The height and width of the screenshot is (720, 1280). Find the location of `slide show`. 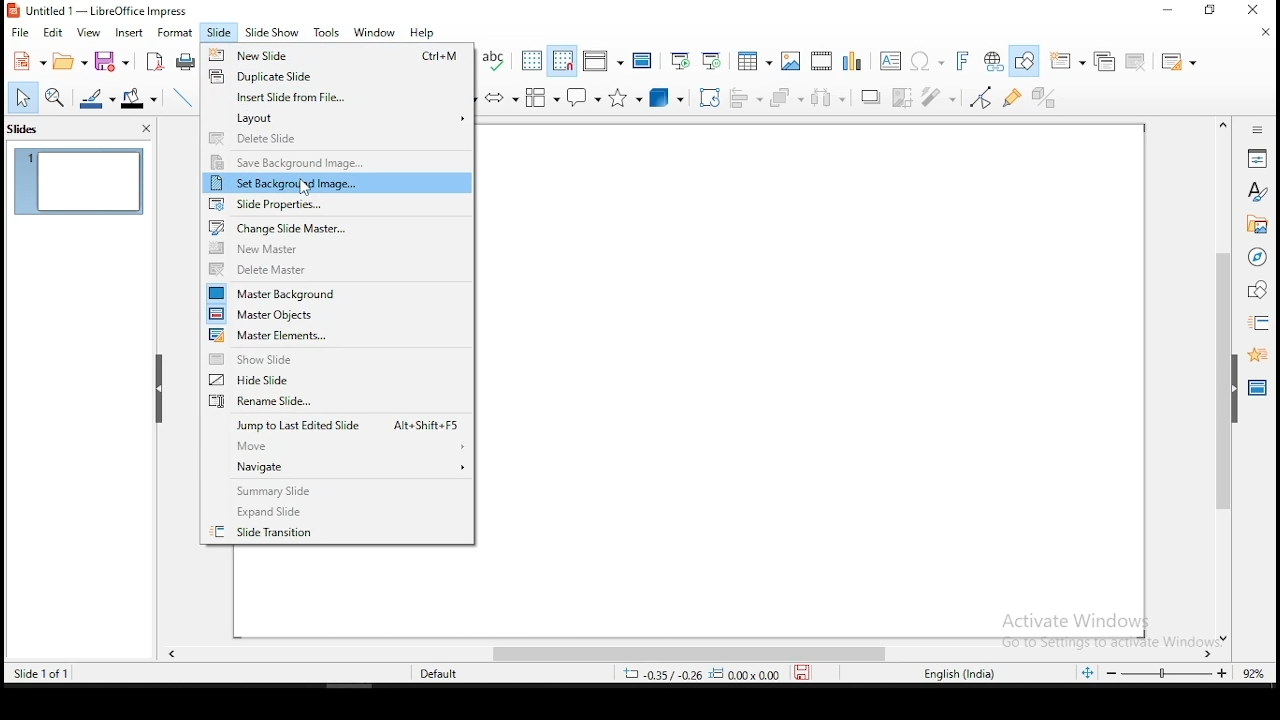

slide show is located at coordinates (275, 32).